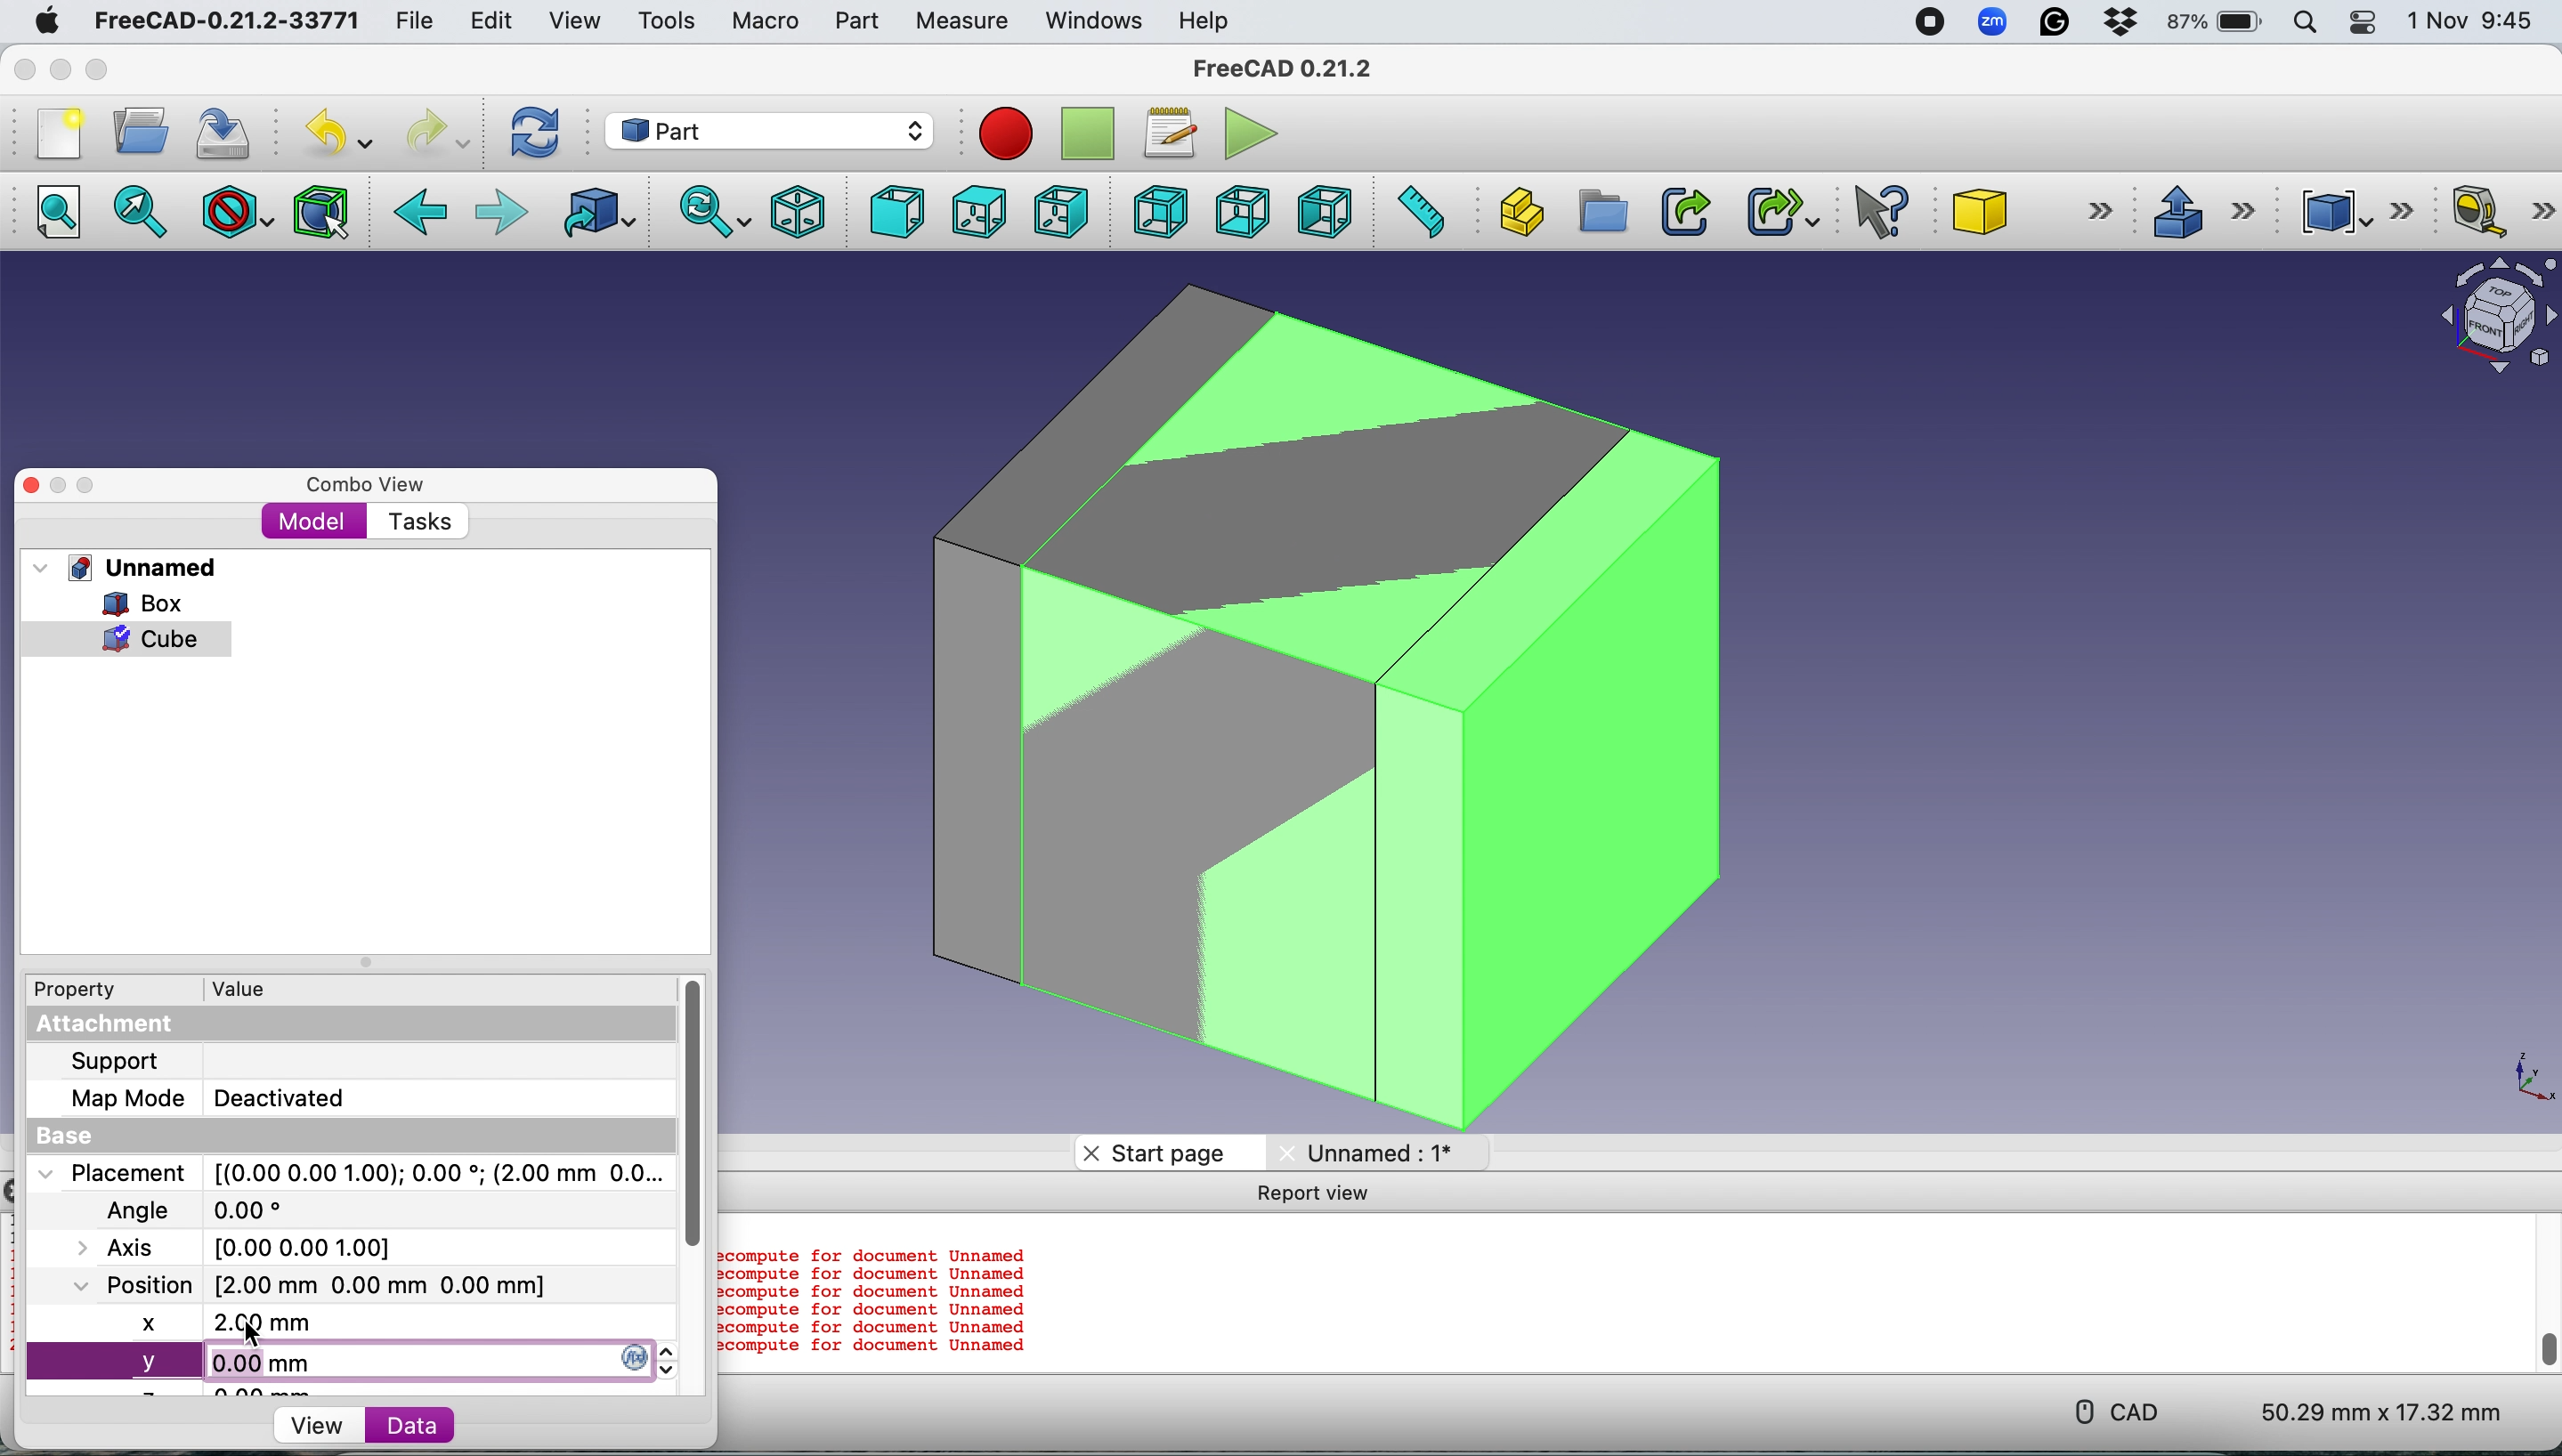  Describe the element at coordinates (2122, 25) in the screenshot. I see `Dropbox` at that location.